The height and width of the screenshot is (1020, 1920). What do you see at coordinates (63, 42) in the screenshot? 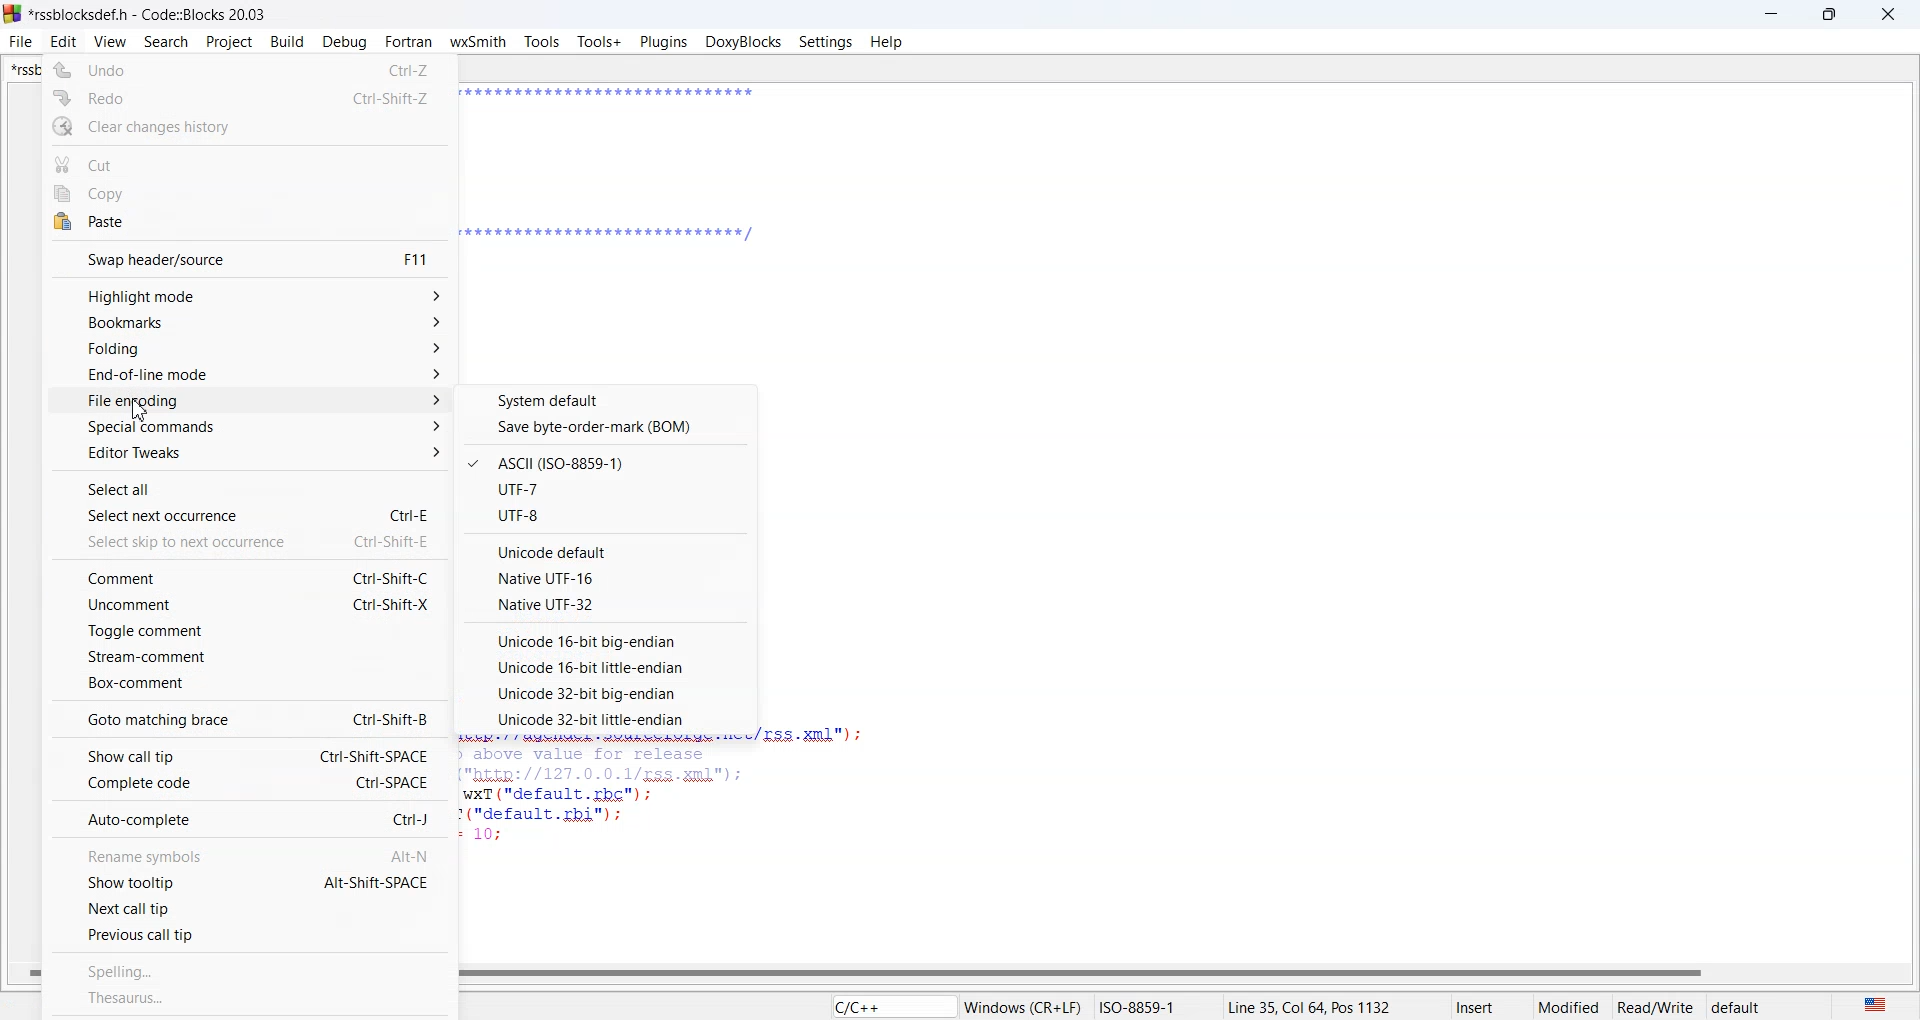
I see `Edit` at bounding box center [63, 42].